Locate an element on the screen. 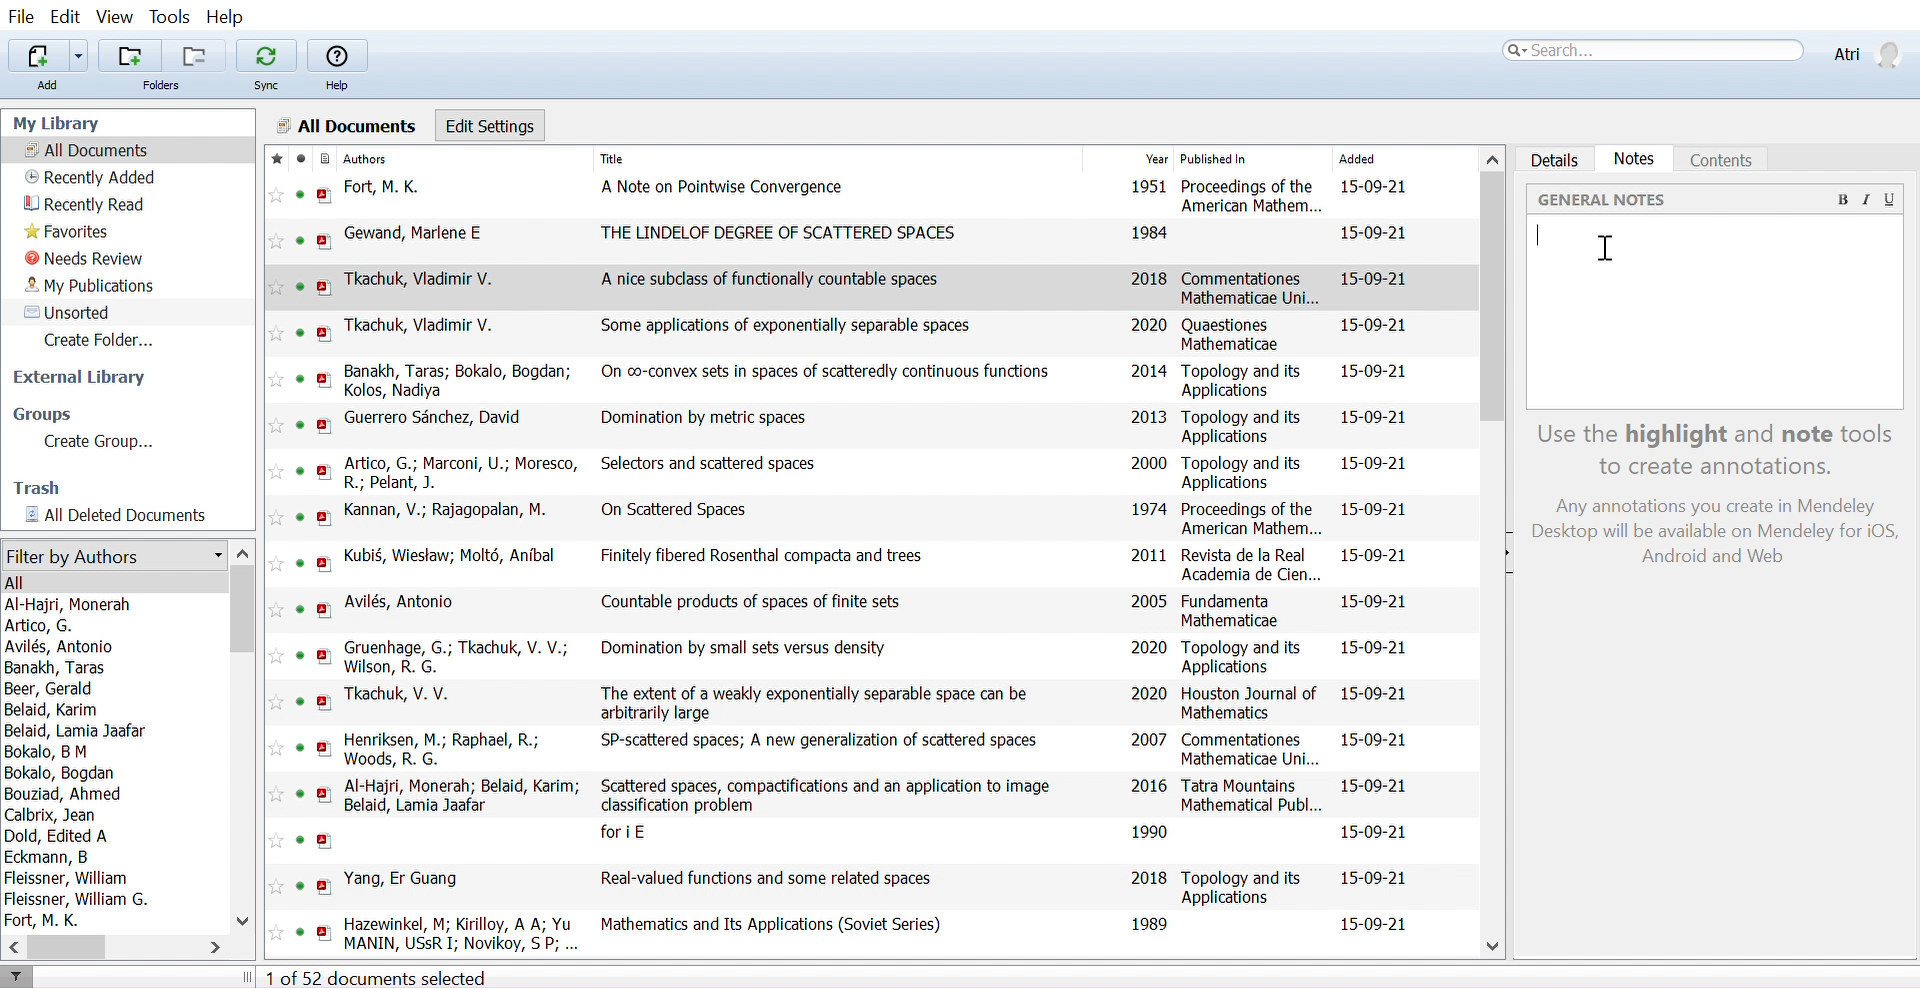  open PDF is located at coordinates (325, 887).